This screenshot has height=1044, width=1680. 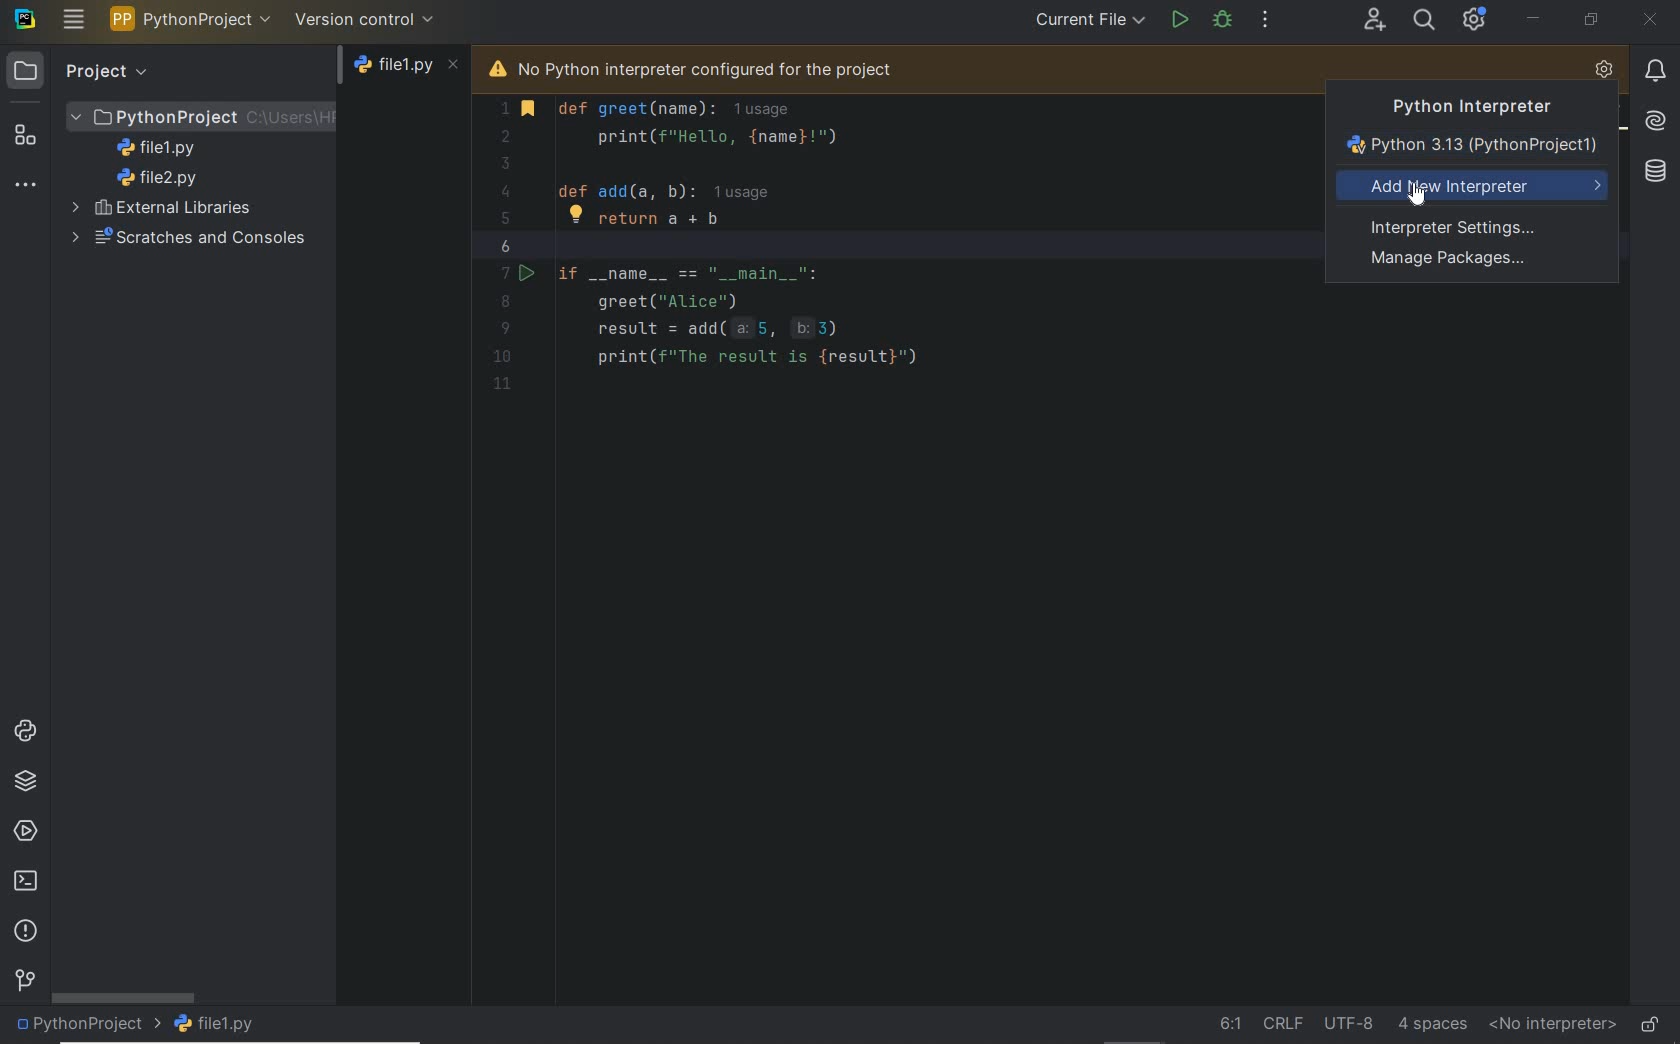 What do you see at coordinates (82, 70) in the screenshot?
I see `Project` at bounding box center [82, 70].